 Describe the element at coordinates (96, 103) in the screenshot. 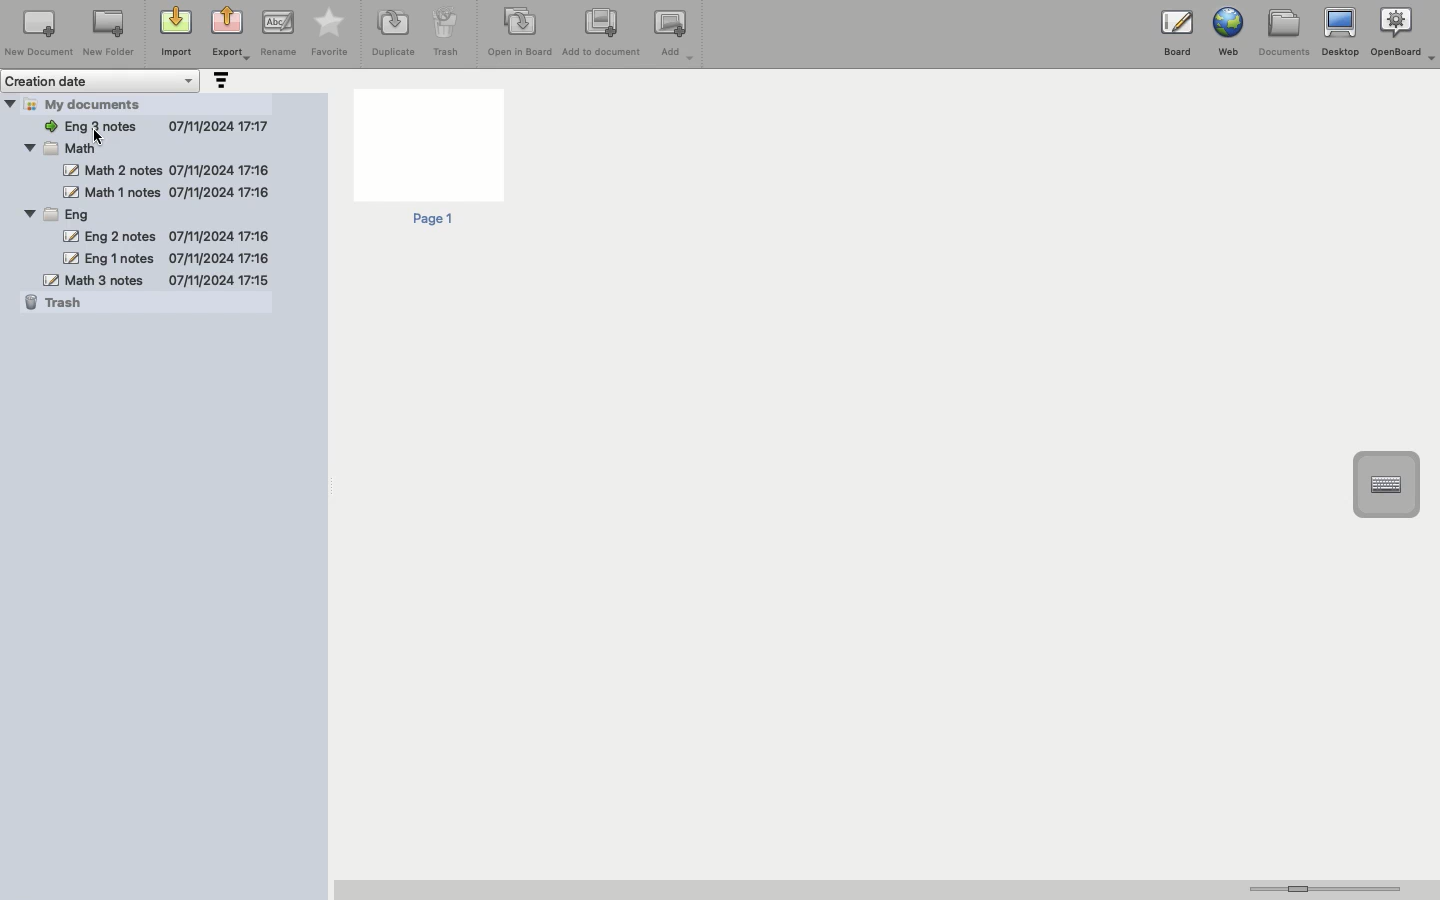

I see `My documents` at that location.